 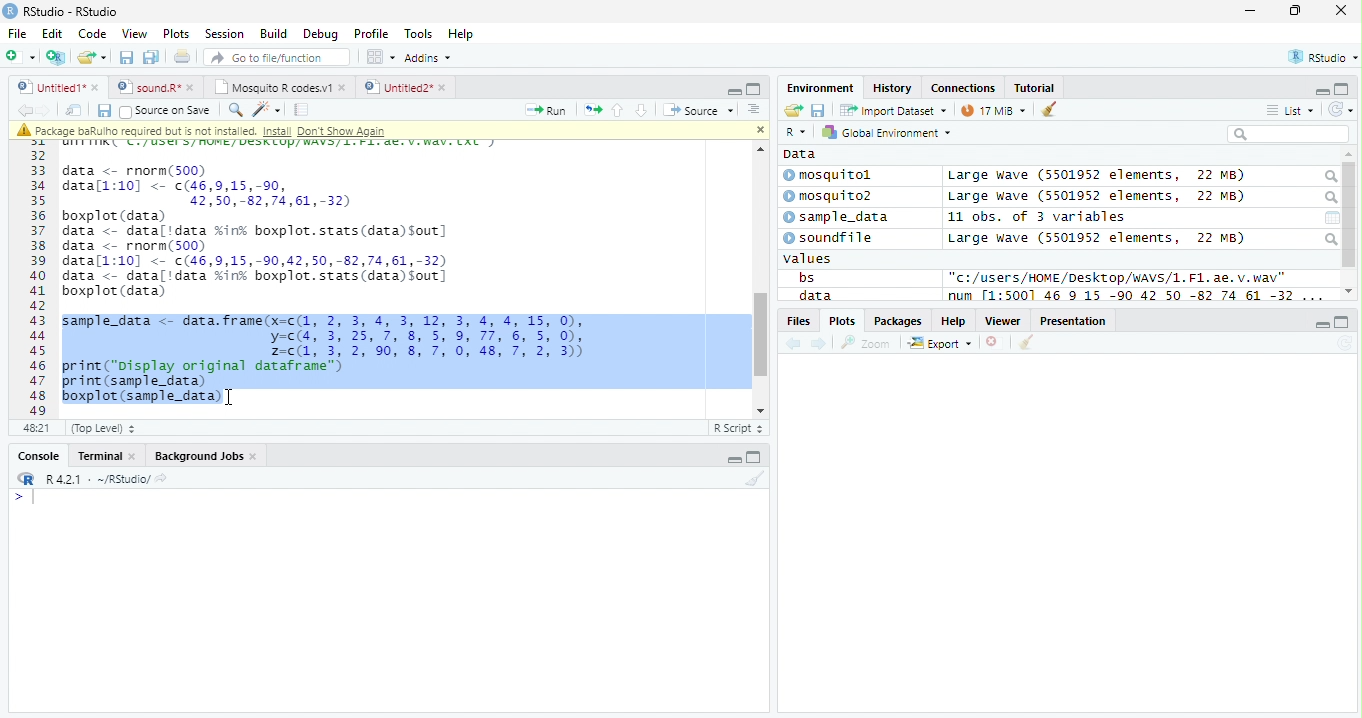 I want to click on Save all the open documents, so click(x=151, y=58).